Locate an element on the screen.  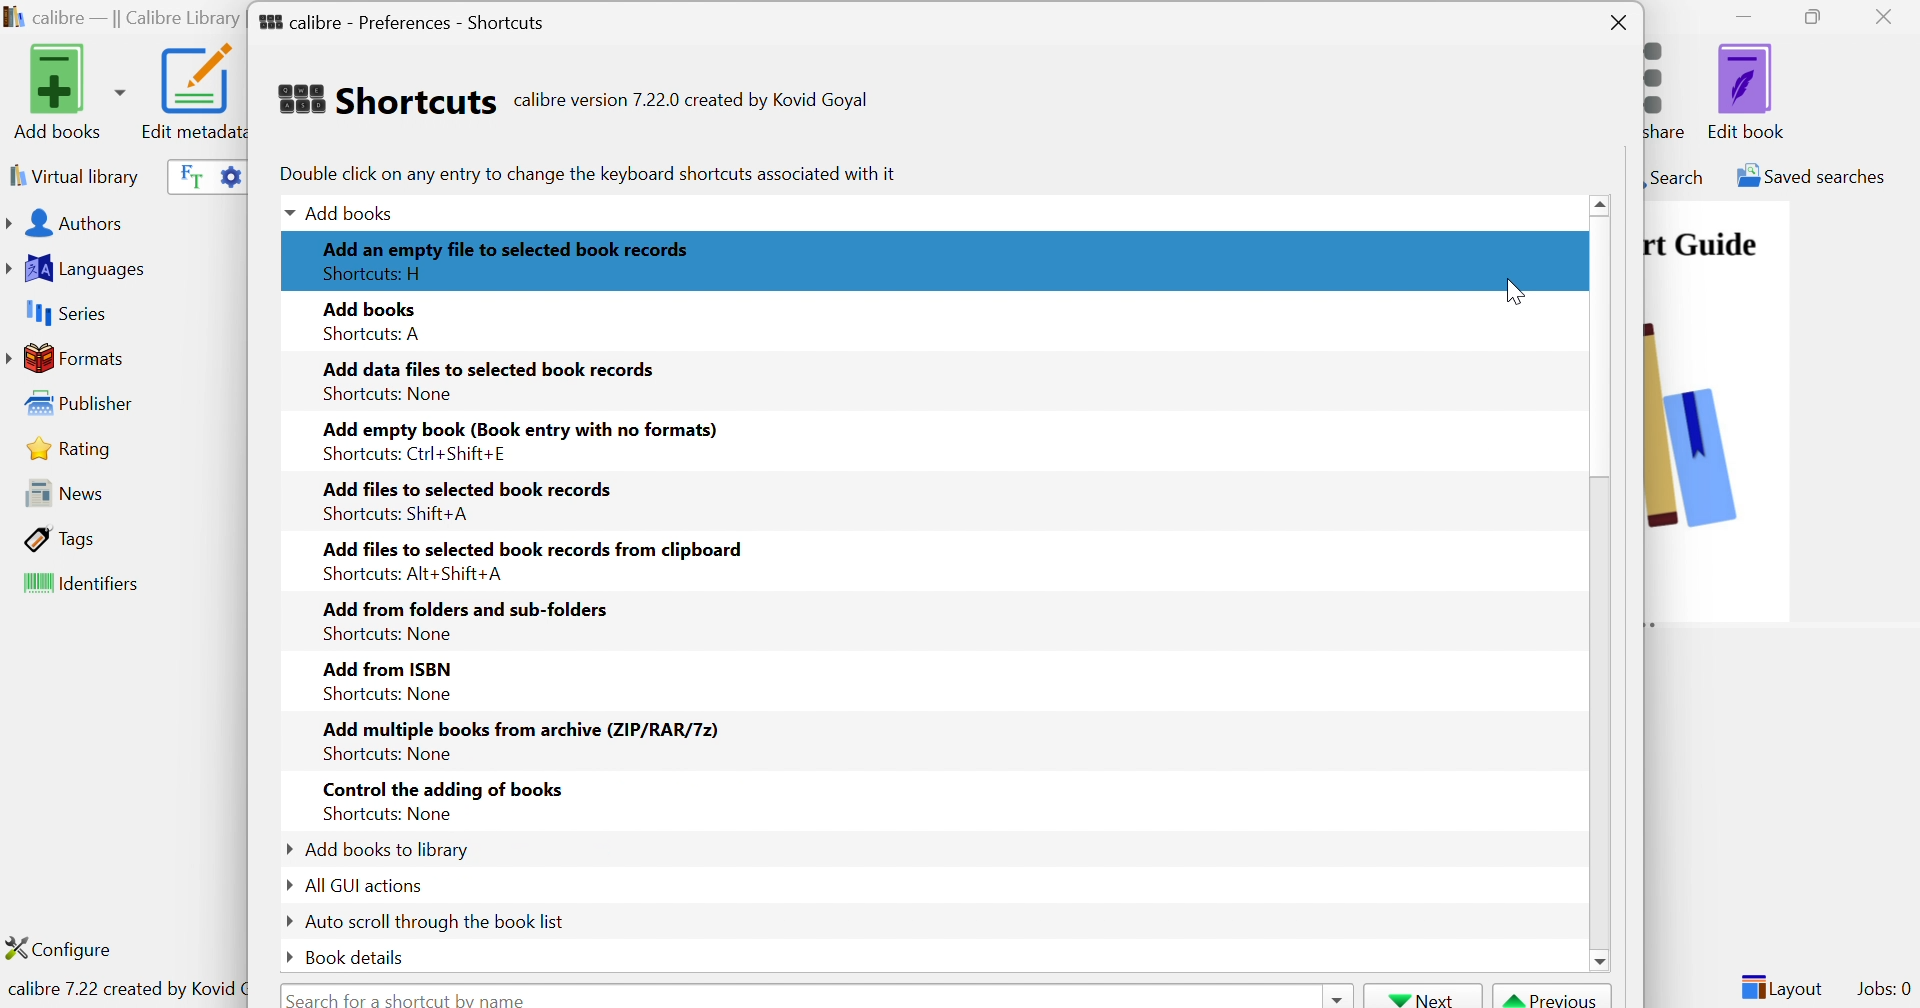
Auto scroll through the book list is located at coordinates (437, 919).